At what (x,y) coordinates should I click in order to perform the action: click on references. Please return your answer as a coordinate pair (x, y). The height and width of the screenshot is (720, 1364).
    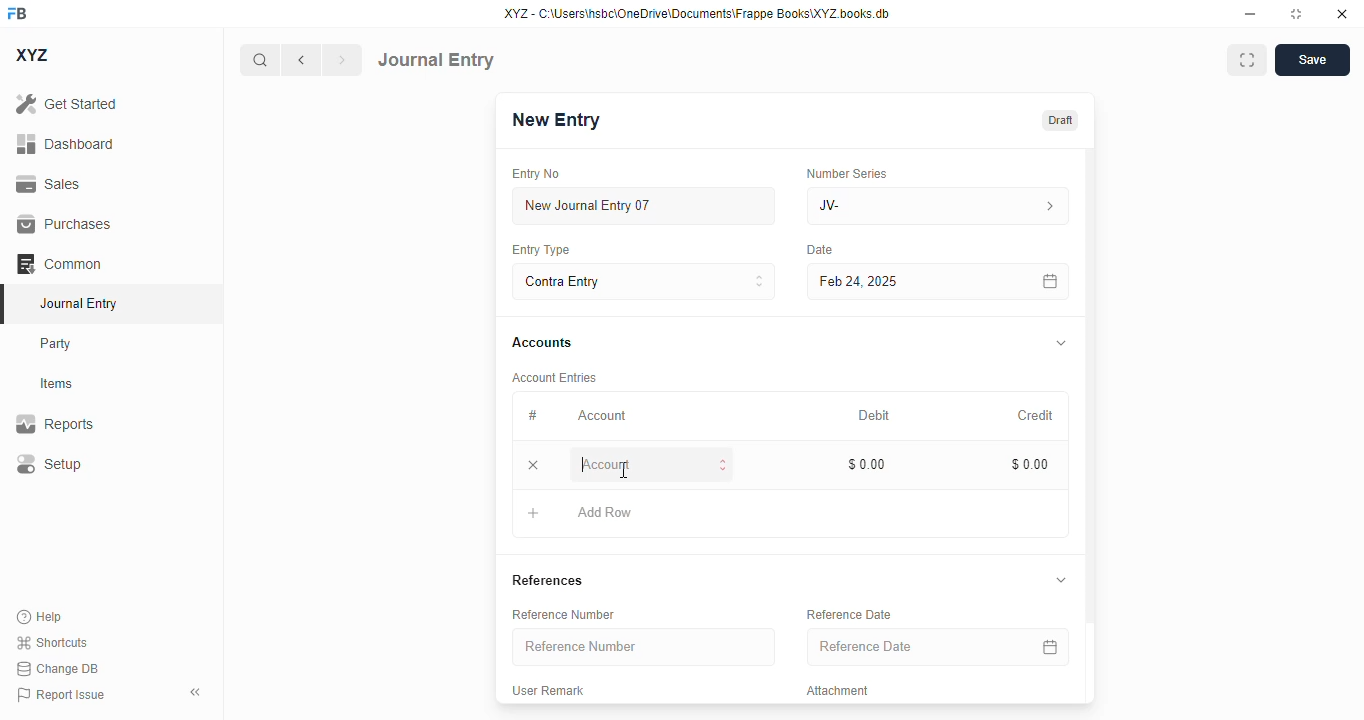
    Looking at the image, I should click on (548, 580).